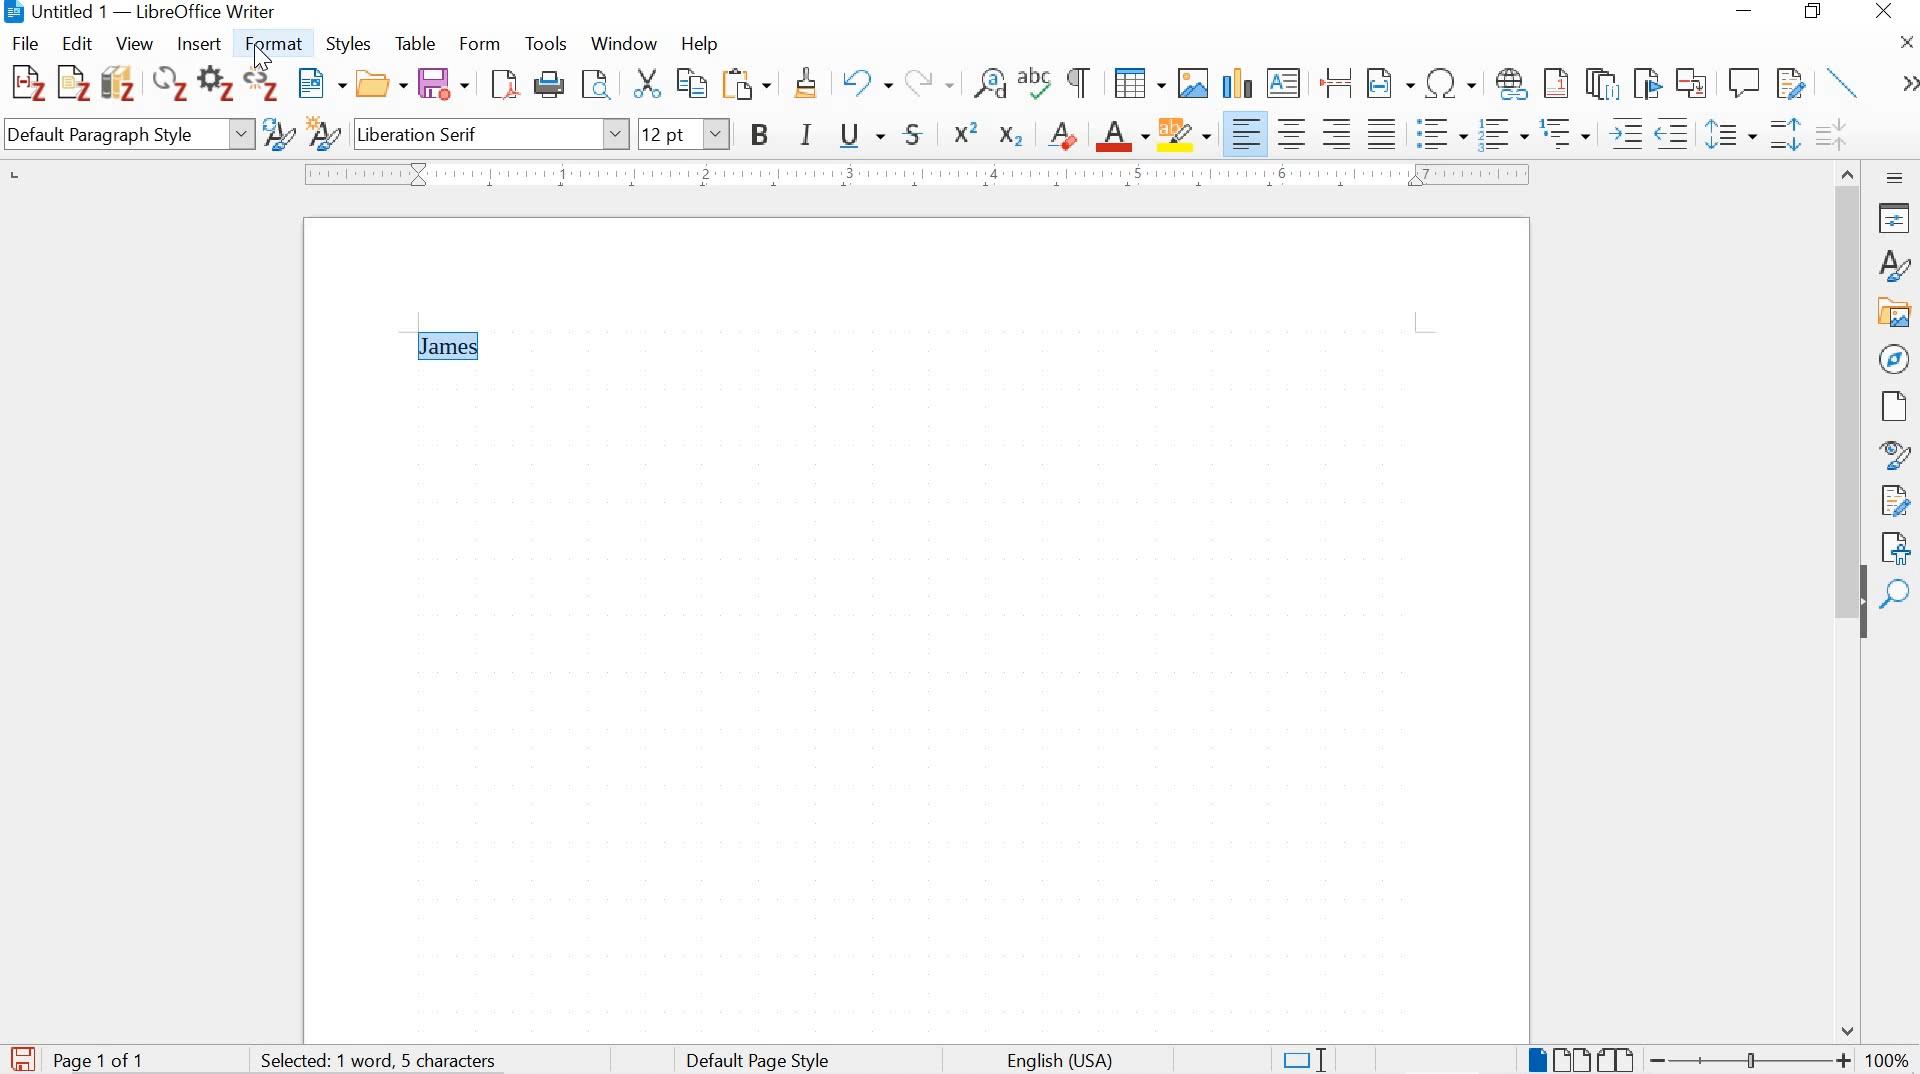 This screenshot has height=1074, width=1920. I want to click on track changes function, so click(1787, 81).